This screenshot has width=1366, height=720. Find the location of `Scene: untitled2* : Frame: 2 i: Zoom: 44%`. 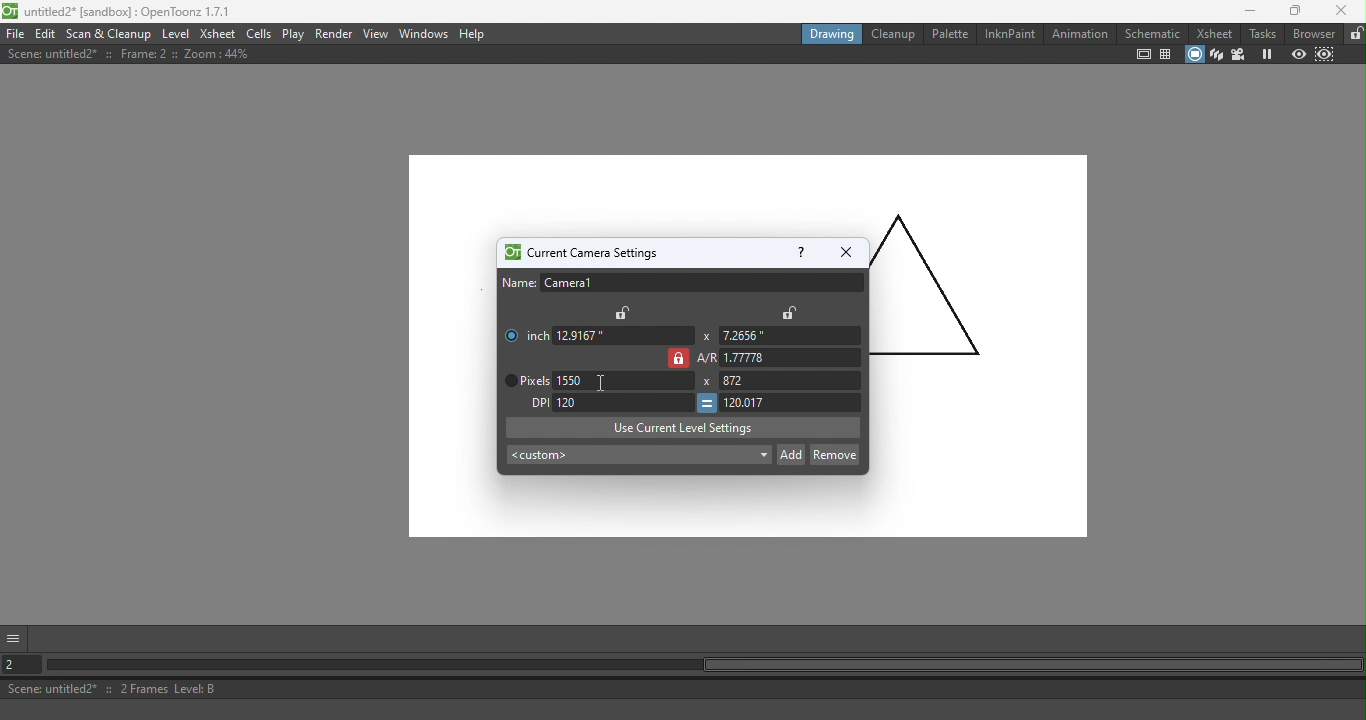

Scene: untitled2* : Frame: 2 i: Zoom: 44% is located at coordinates (129, 54).